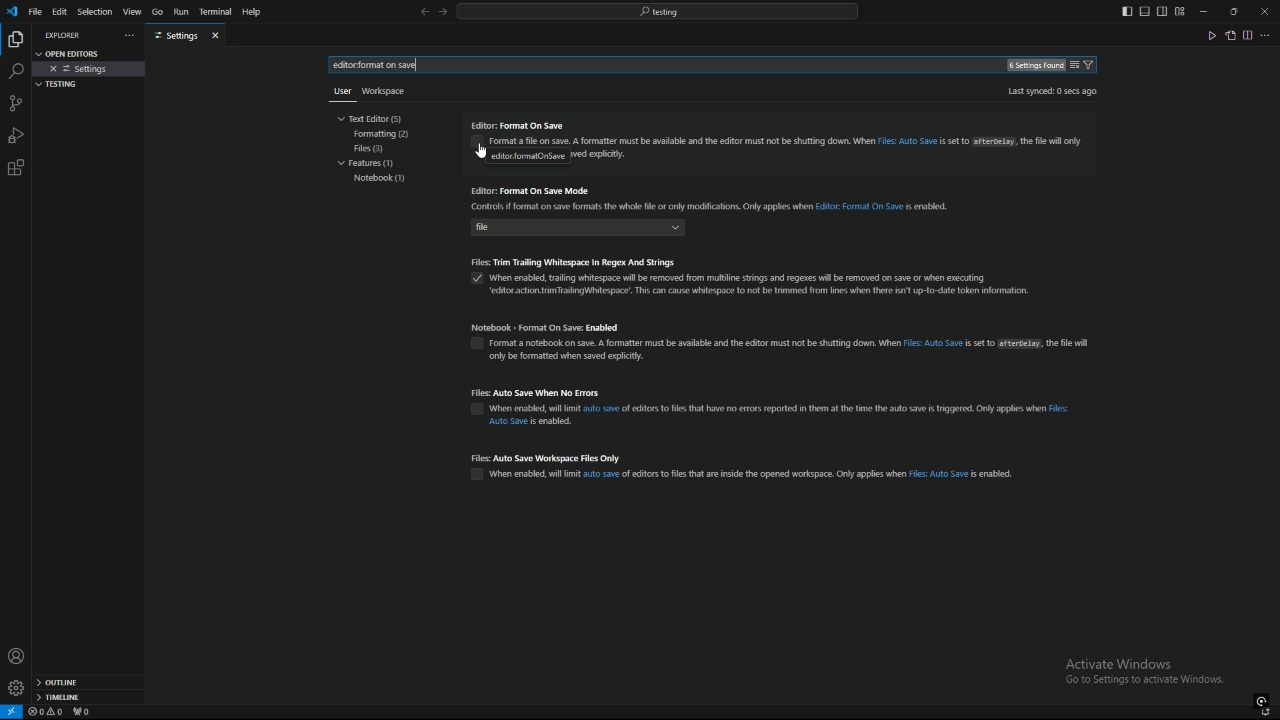  What do you see at coordinates (1248, 35) in the screenshot?
I see `split editor right` at bounding box center [1248, 35].